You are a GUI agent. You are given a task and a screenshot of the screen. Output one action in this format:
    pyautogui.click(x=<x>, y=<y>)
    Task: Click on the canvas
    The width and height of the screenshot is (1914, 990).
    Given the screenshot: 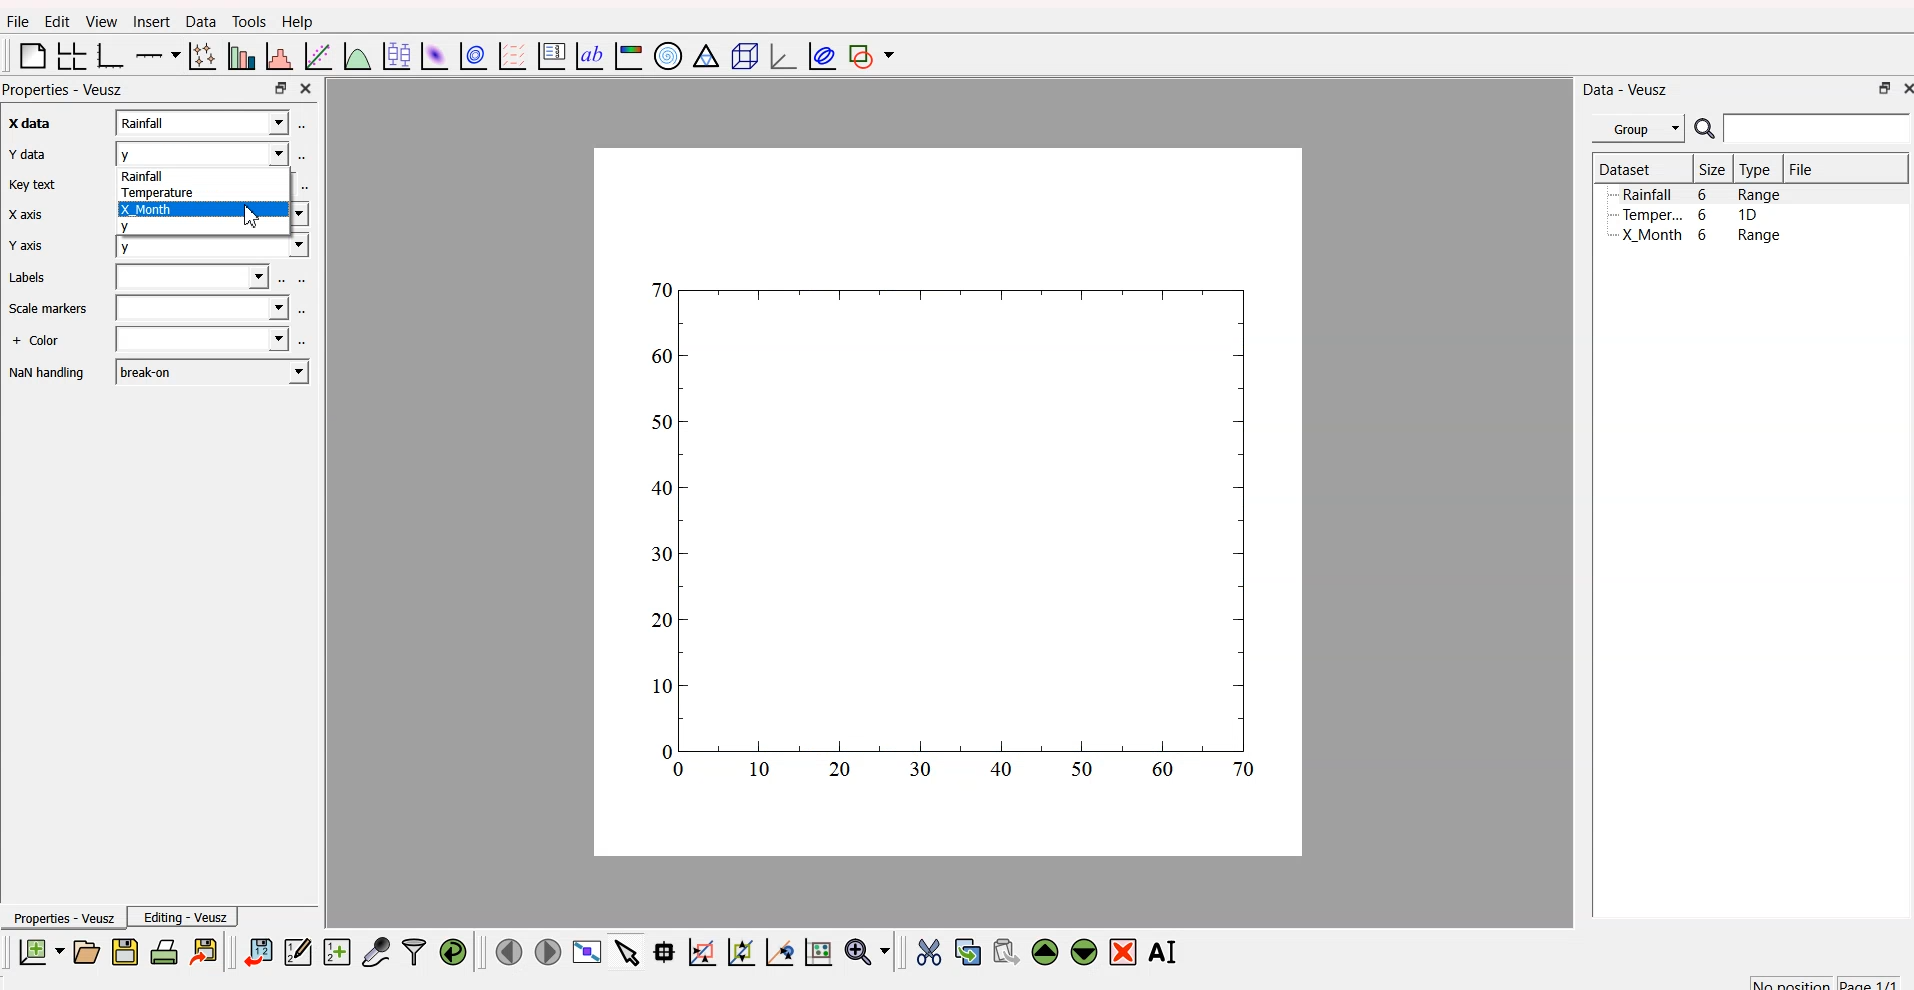 What is the action you would take?
    pyautogui.click(x=949, y=505)
    